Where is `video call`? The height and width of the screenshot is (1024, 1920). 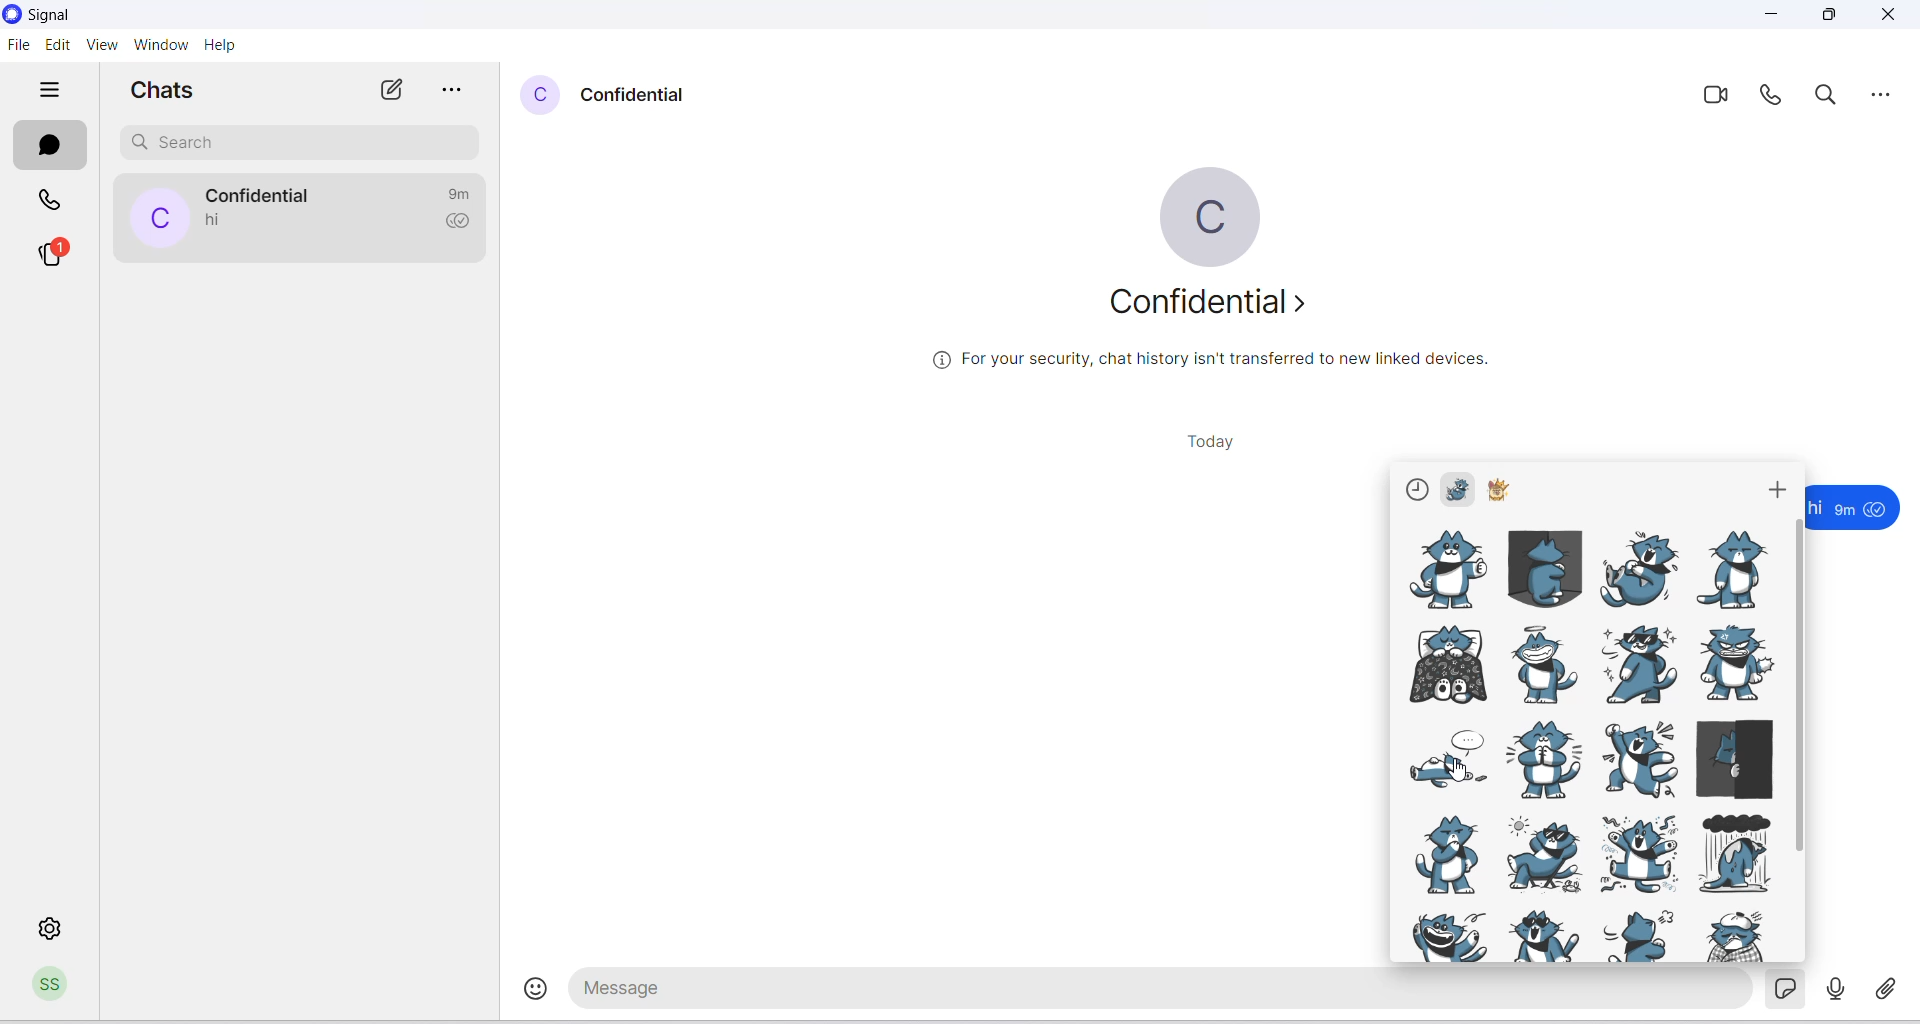
video call is located at coordinates (1714, 98).